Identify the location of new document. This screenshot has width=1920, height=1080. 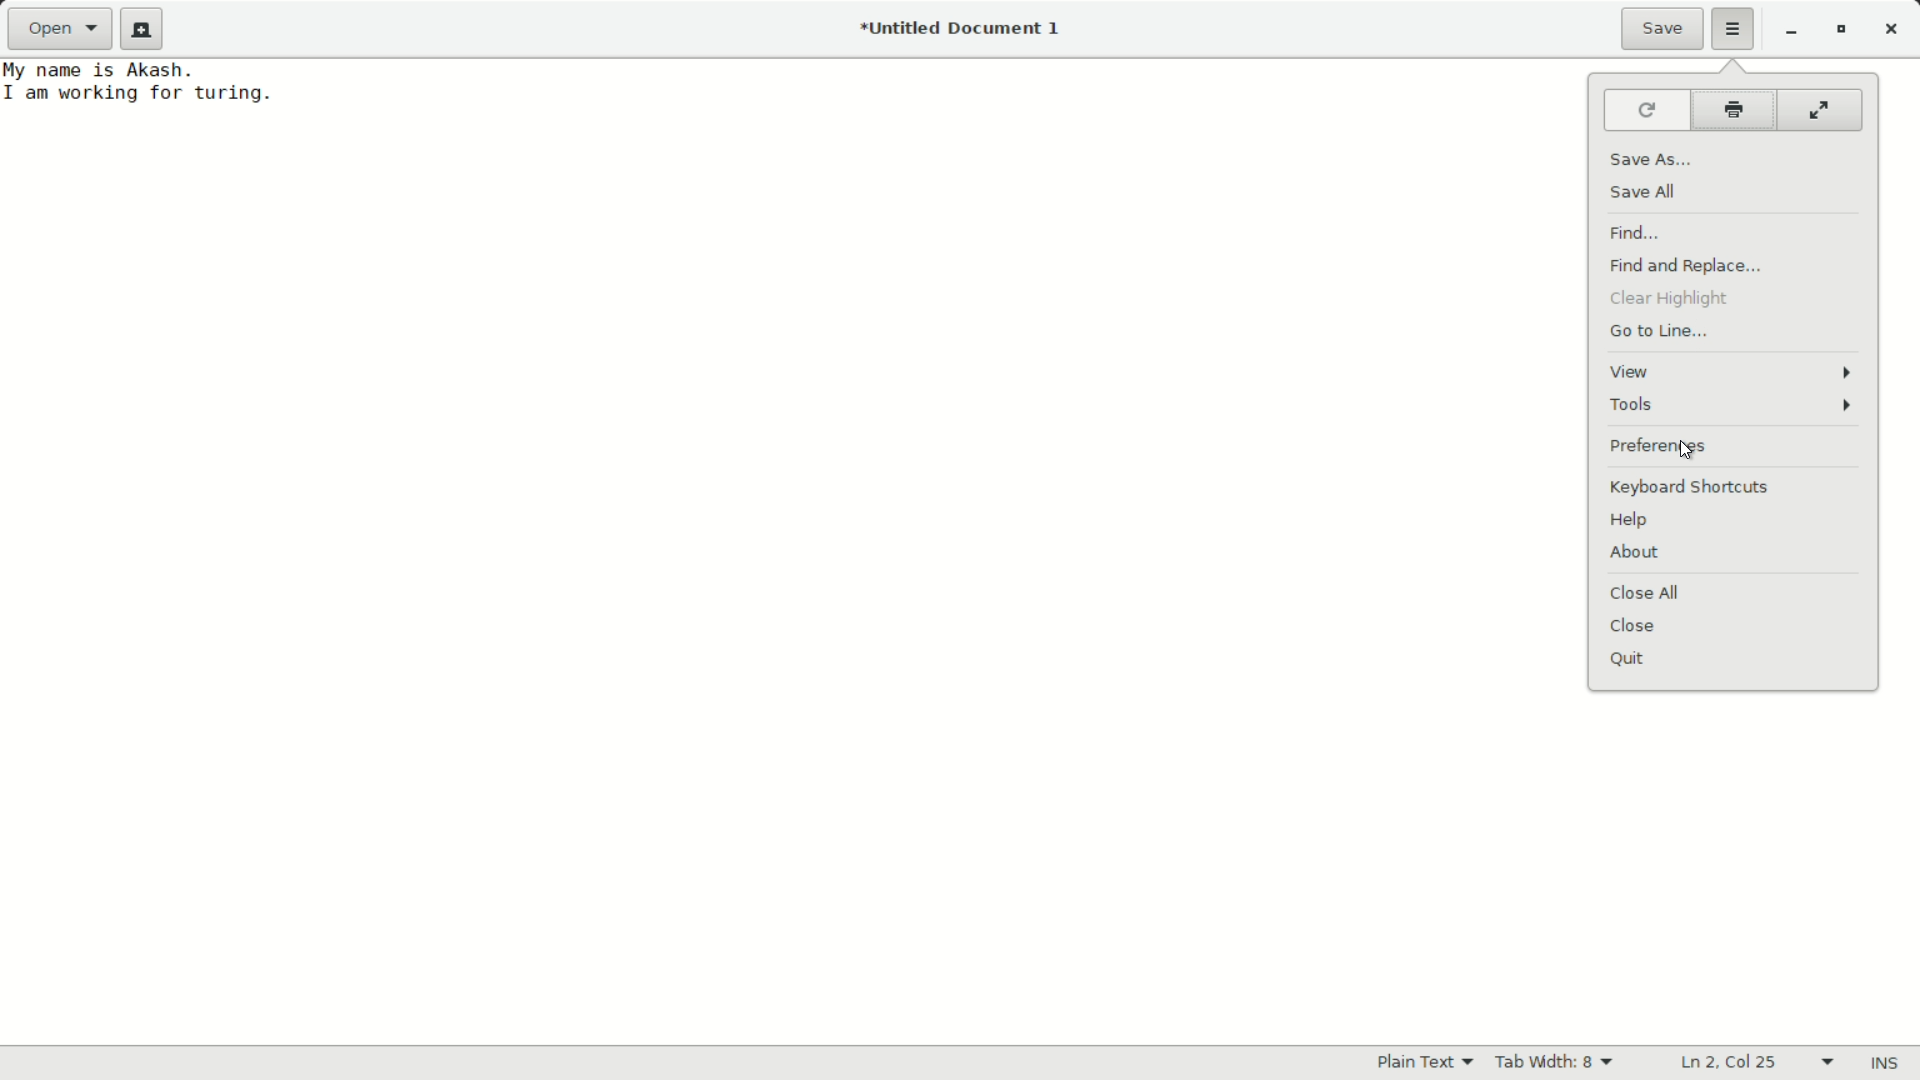
(142, 29).